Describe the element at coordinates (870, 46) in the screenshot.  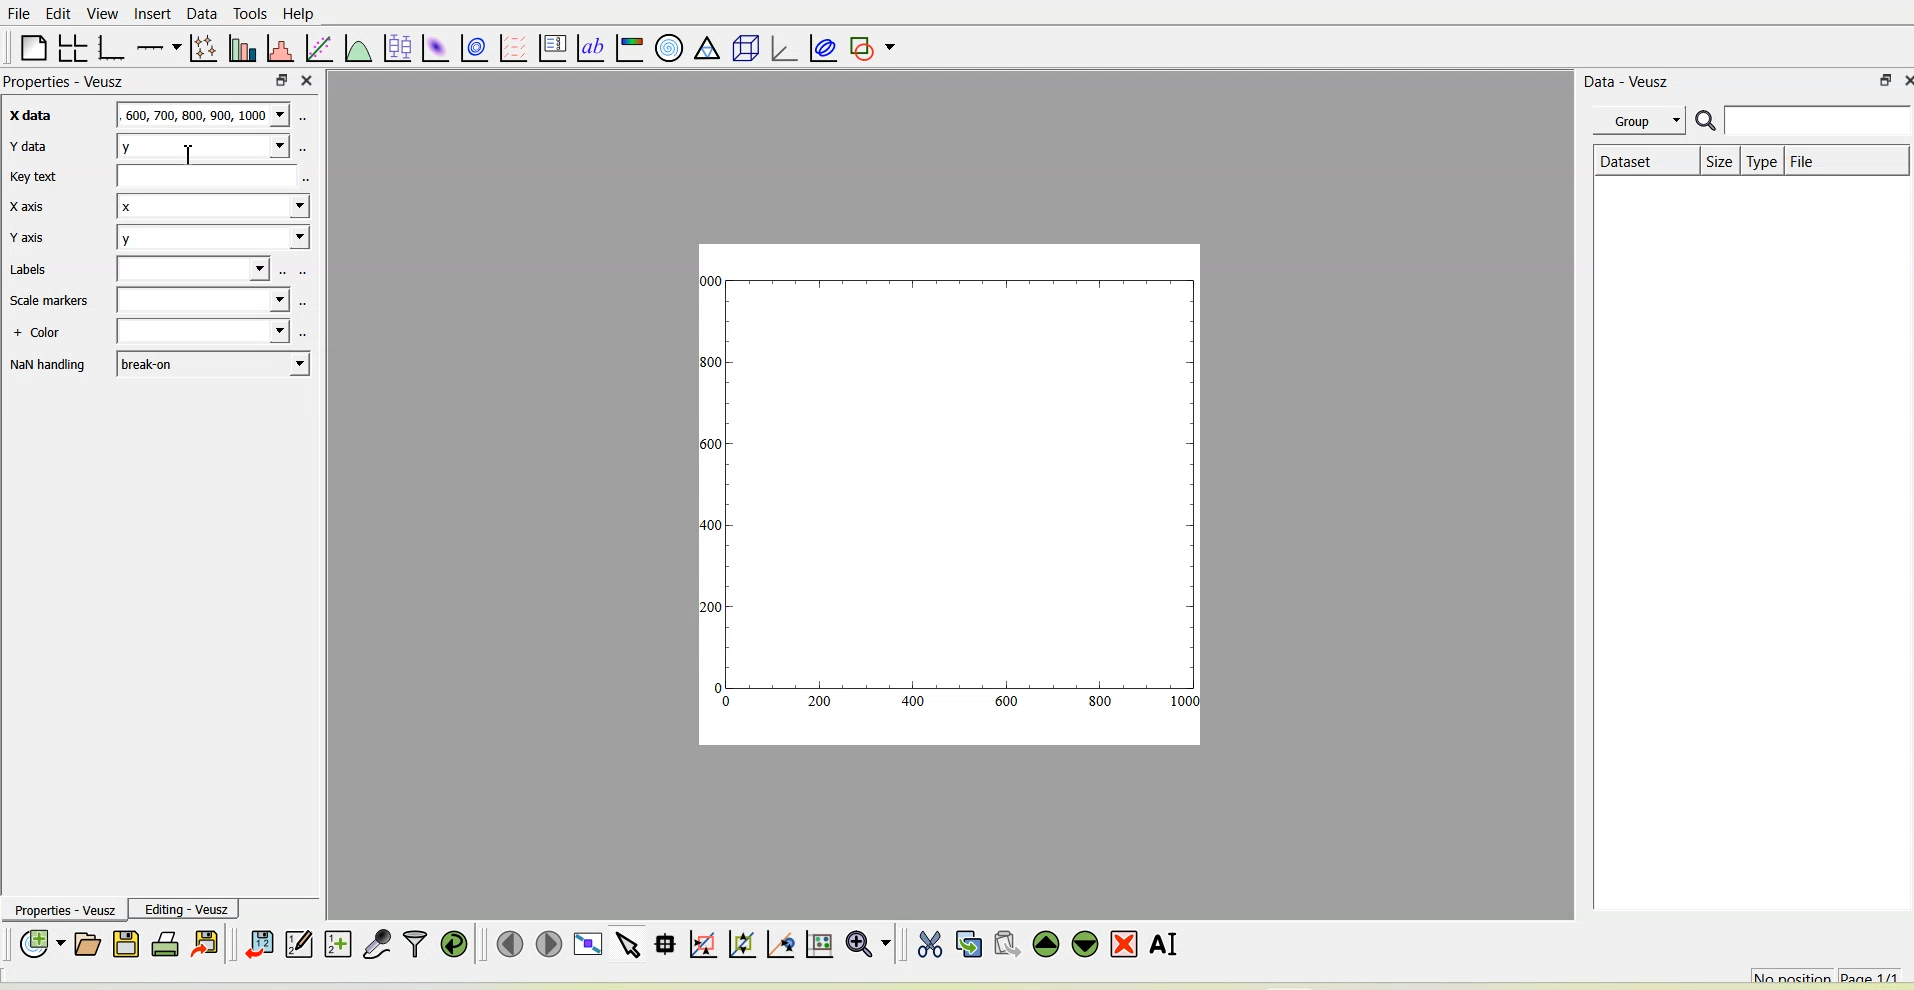
I see `Add a shape to the plot` at that location.